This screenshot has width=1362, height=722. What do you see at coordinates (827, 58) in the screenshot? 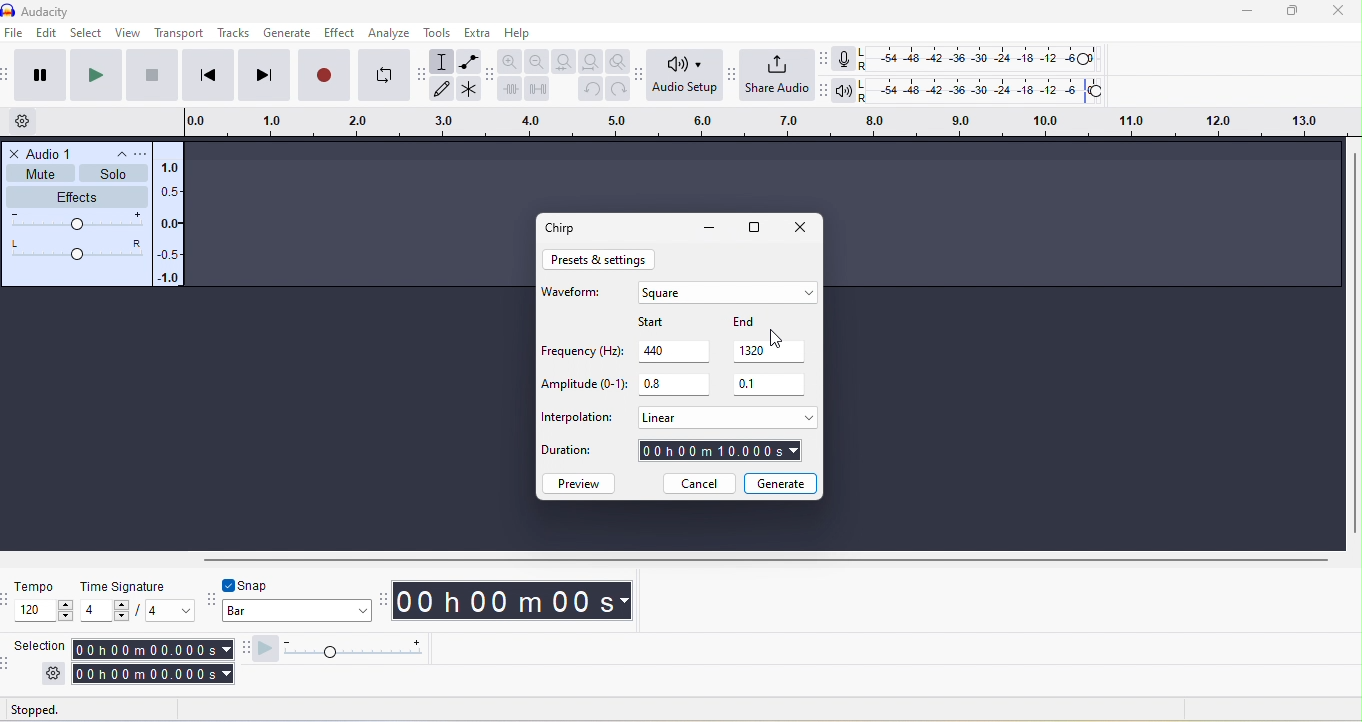
I see `audacity recording meter toolbar` at bounding box center [827, 58].